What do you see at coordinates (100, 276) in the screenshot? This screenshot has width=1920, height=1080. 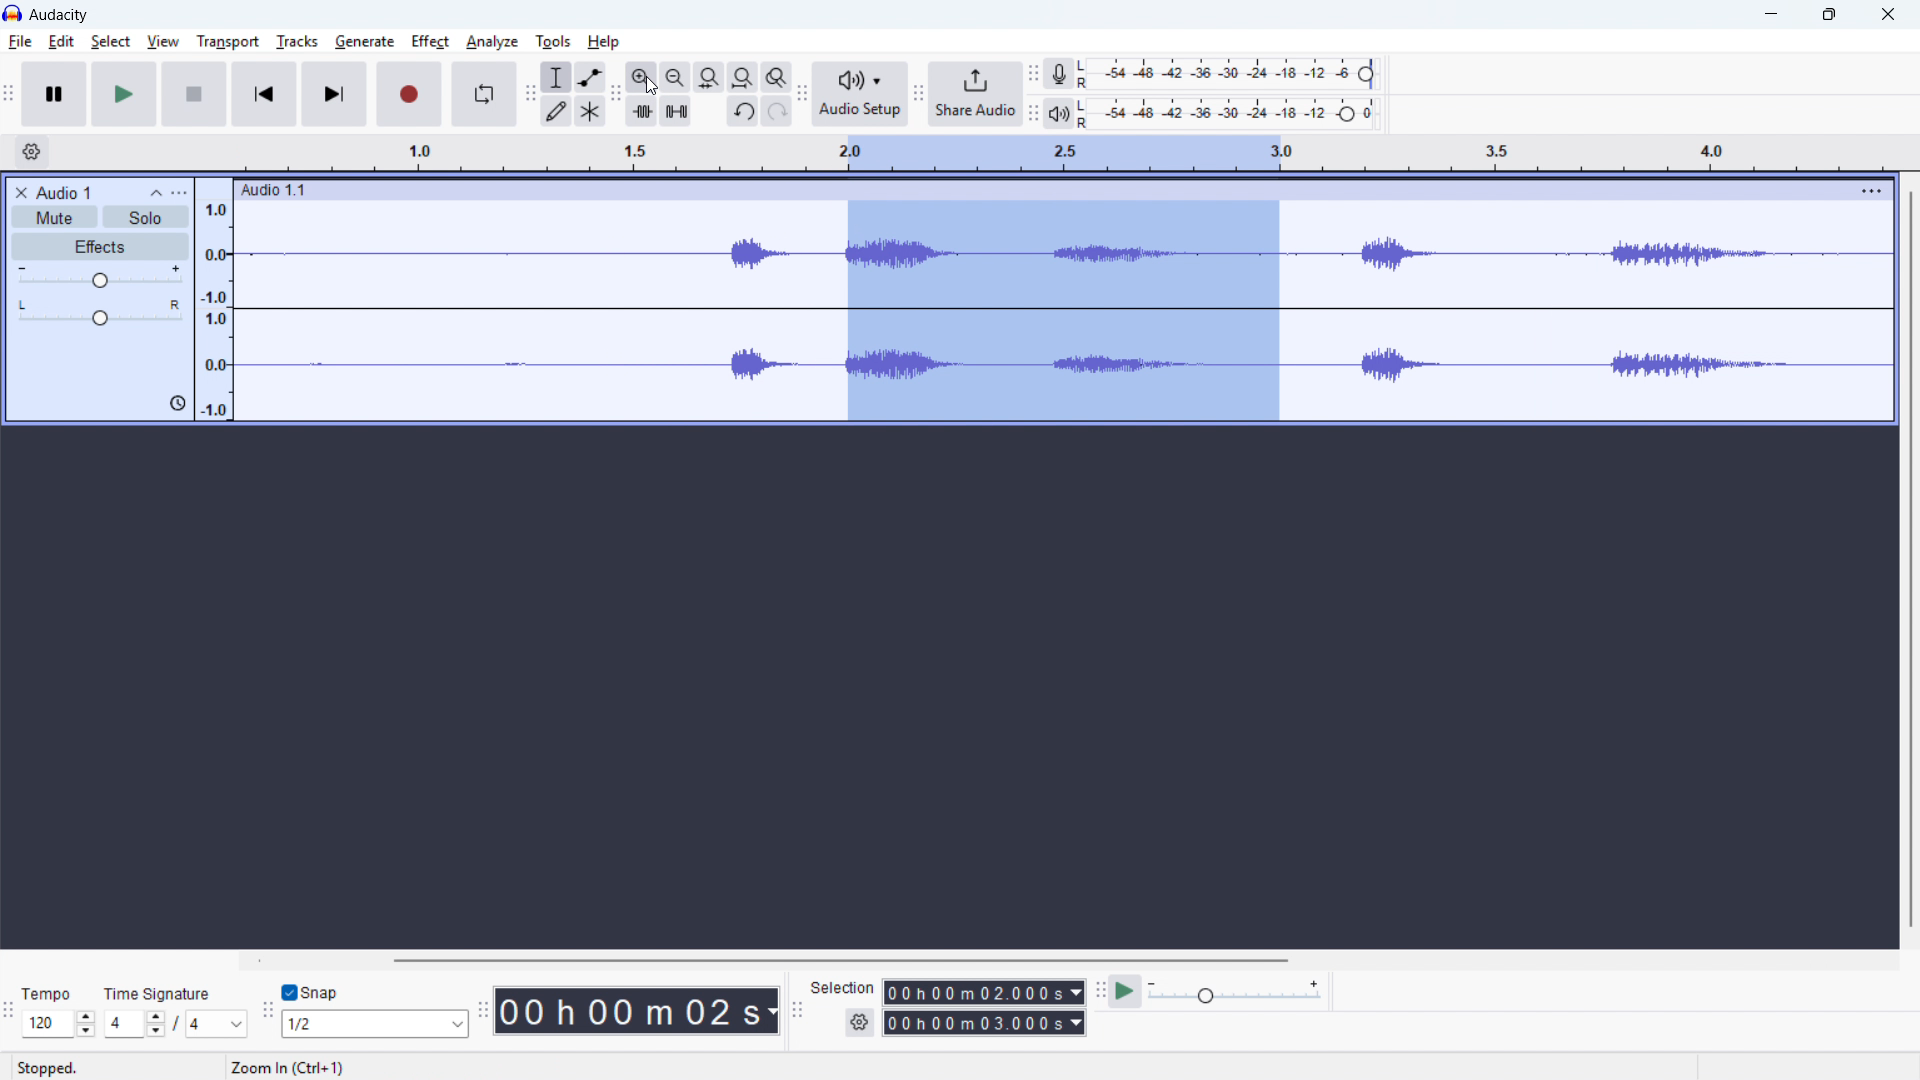 I see `Gain` at bounding box center [100, 276].